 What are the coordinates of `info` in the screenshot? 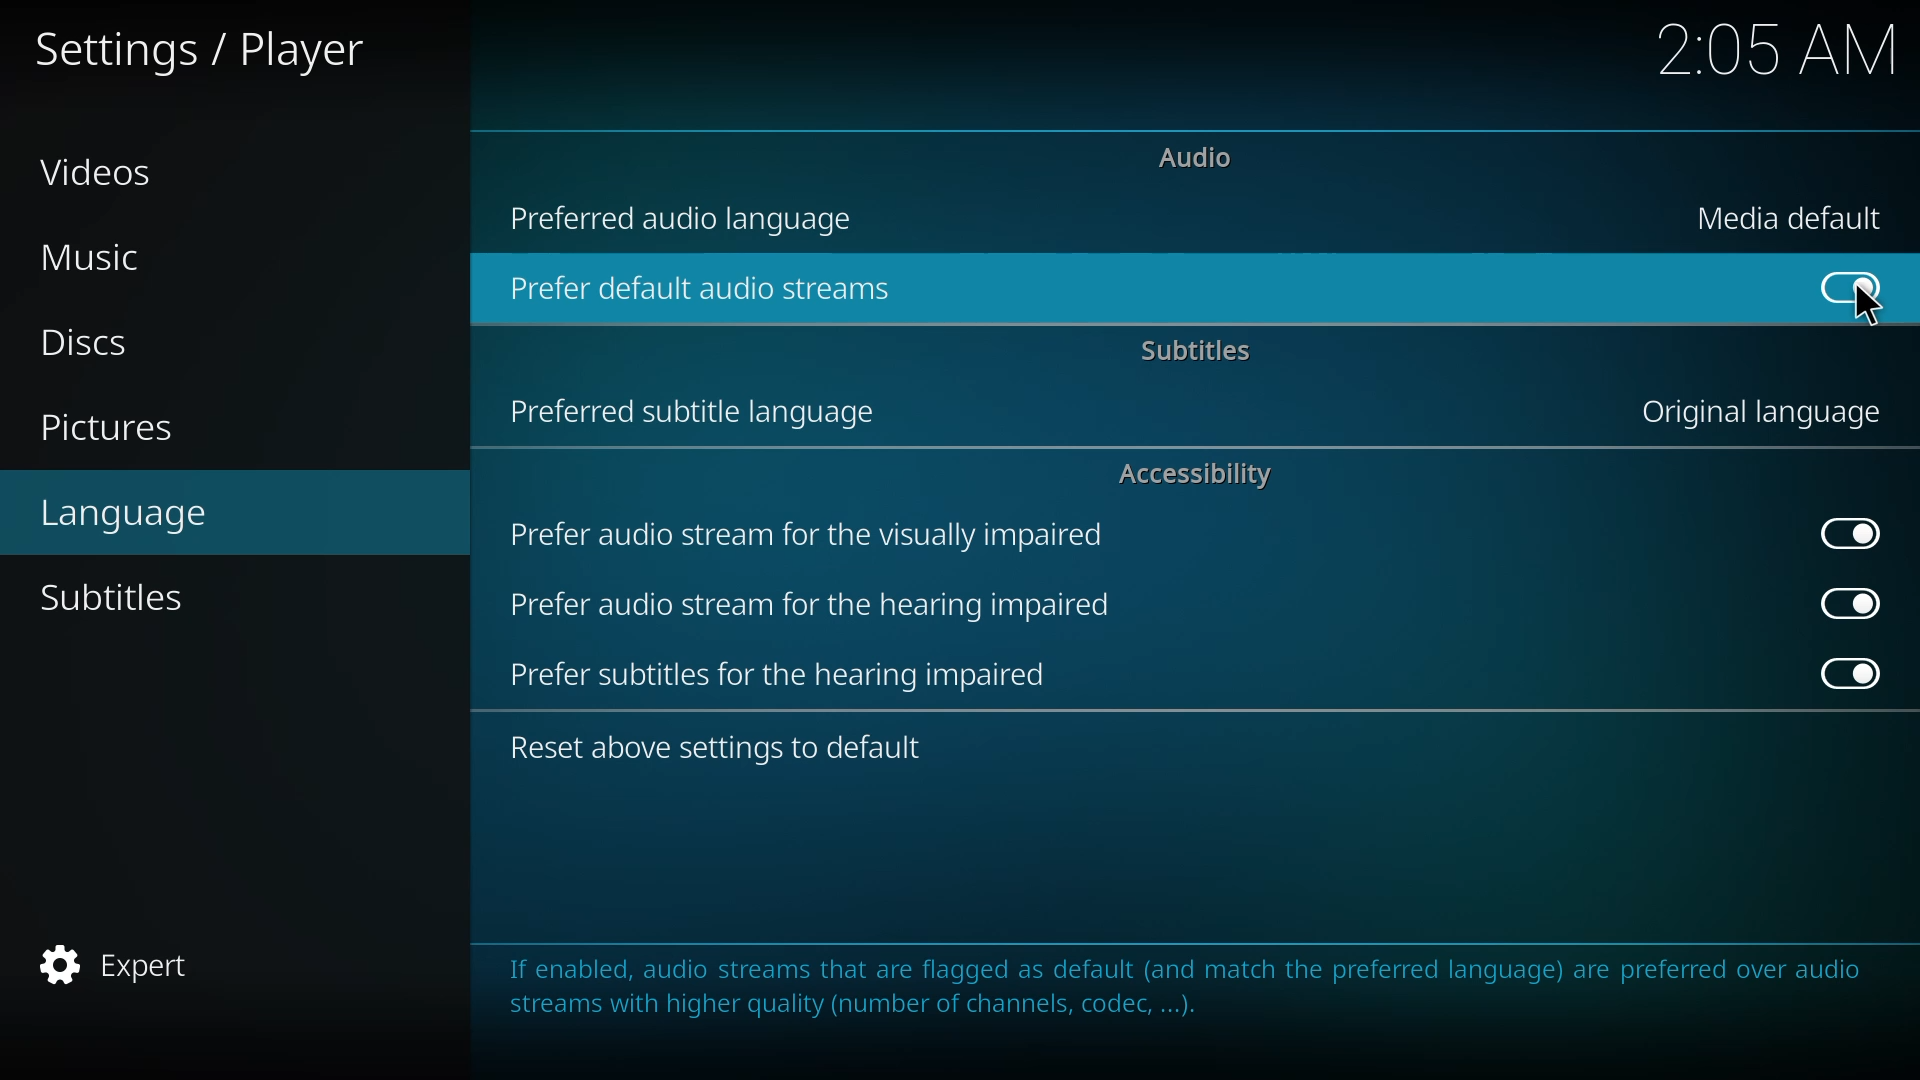 It's located at (1200, 992).